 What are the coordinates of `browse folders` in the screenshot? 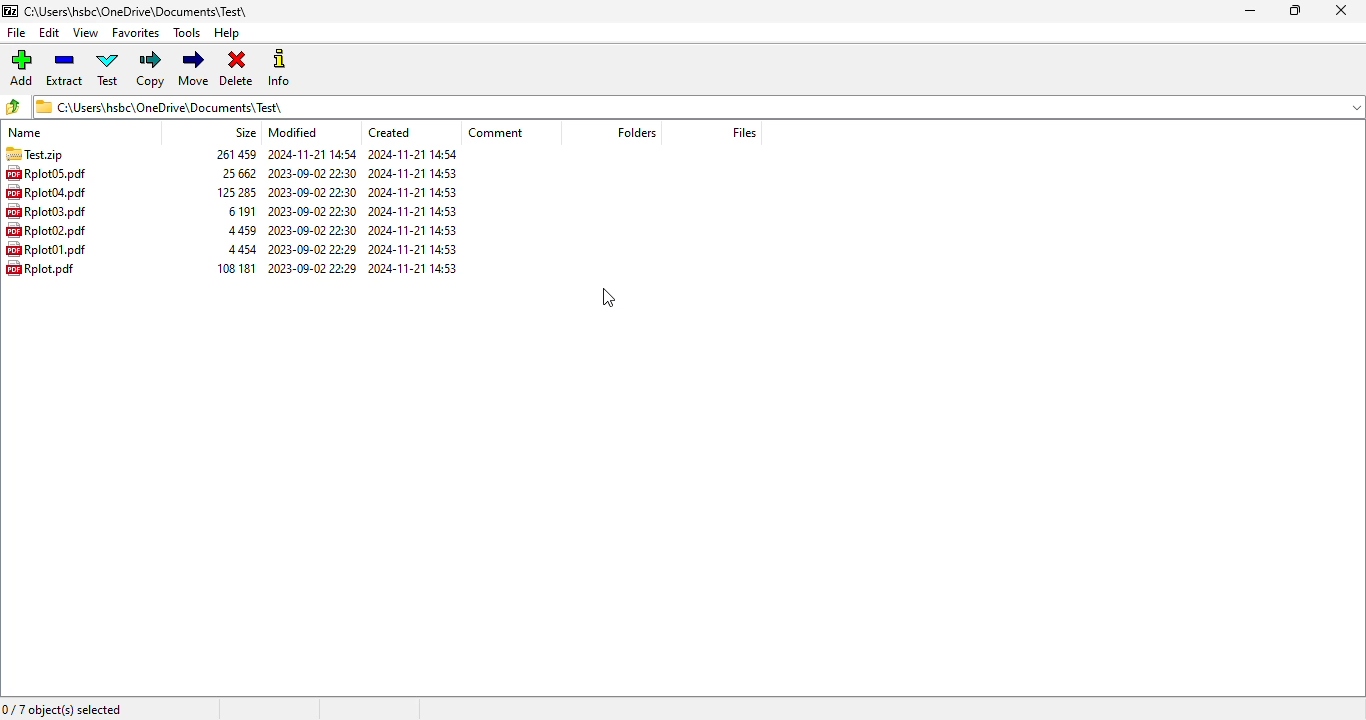 It's located at (15, 106).